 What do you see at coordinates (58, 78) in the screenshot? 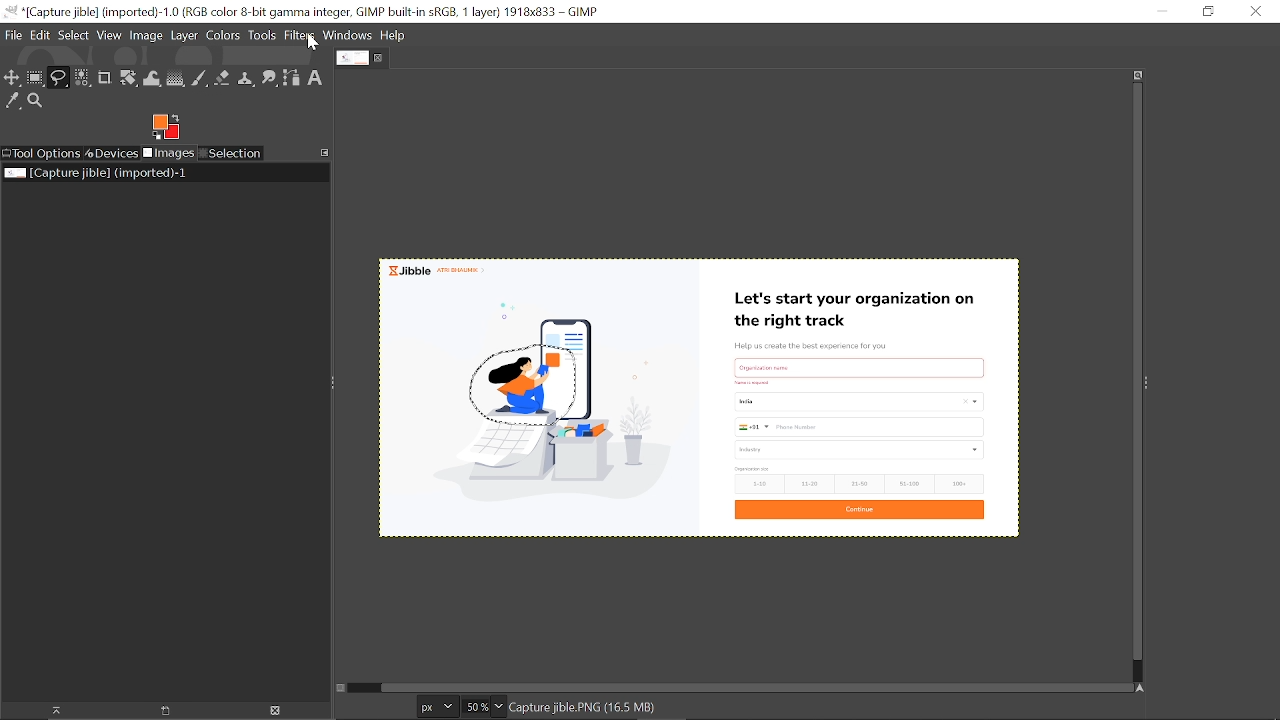
I see `Free select tool` at bounding box center [58, 78].